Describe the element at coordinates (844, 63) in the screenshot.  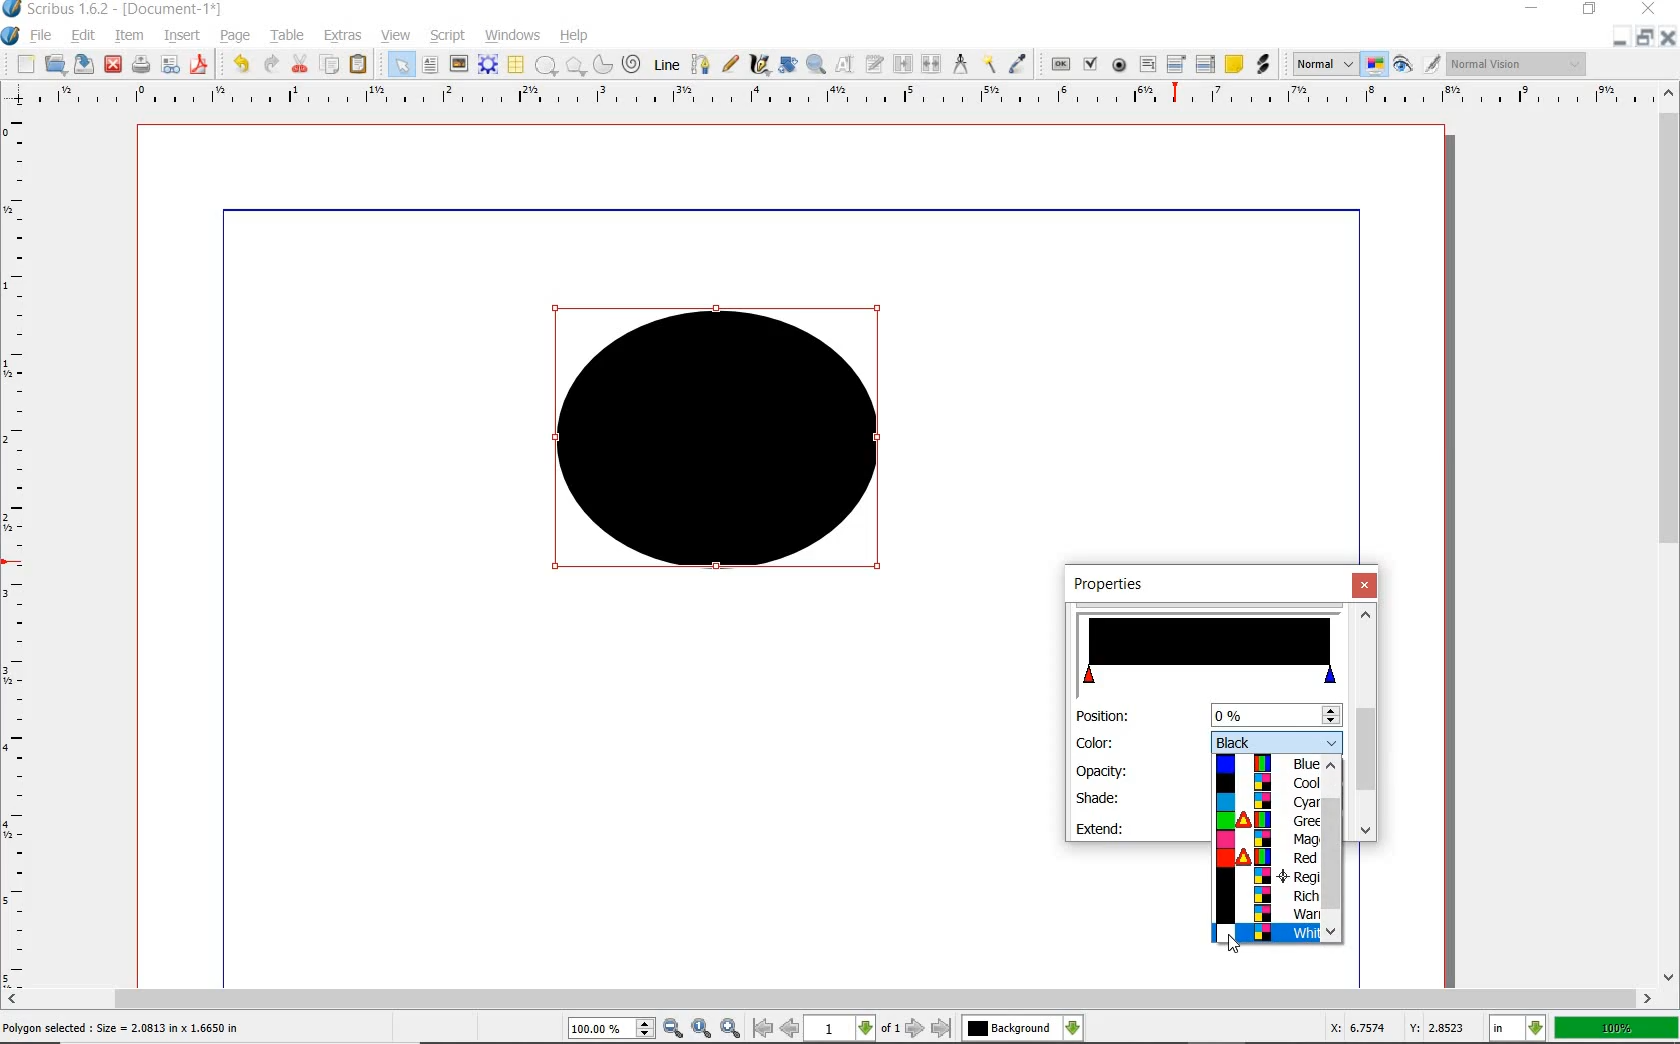
I see `EDIT CONTENTS OF FRAME` at that location.